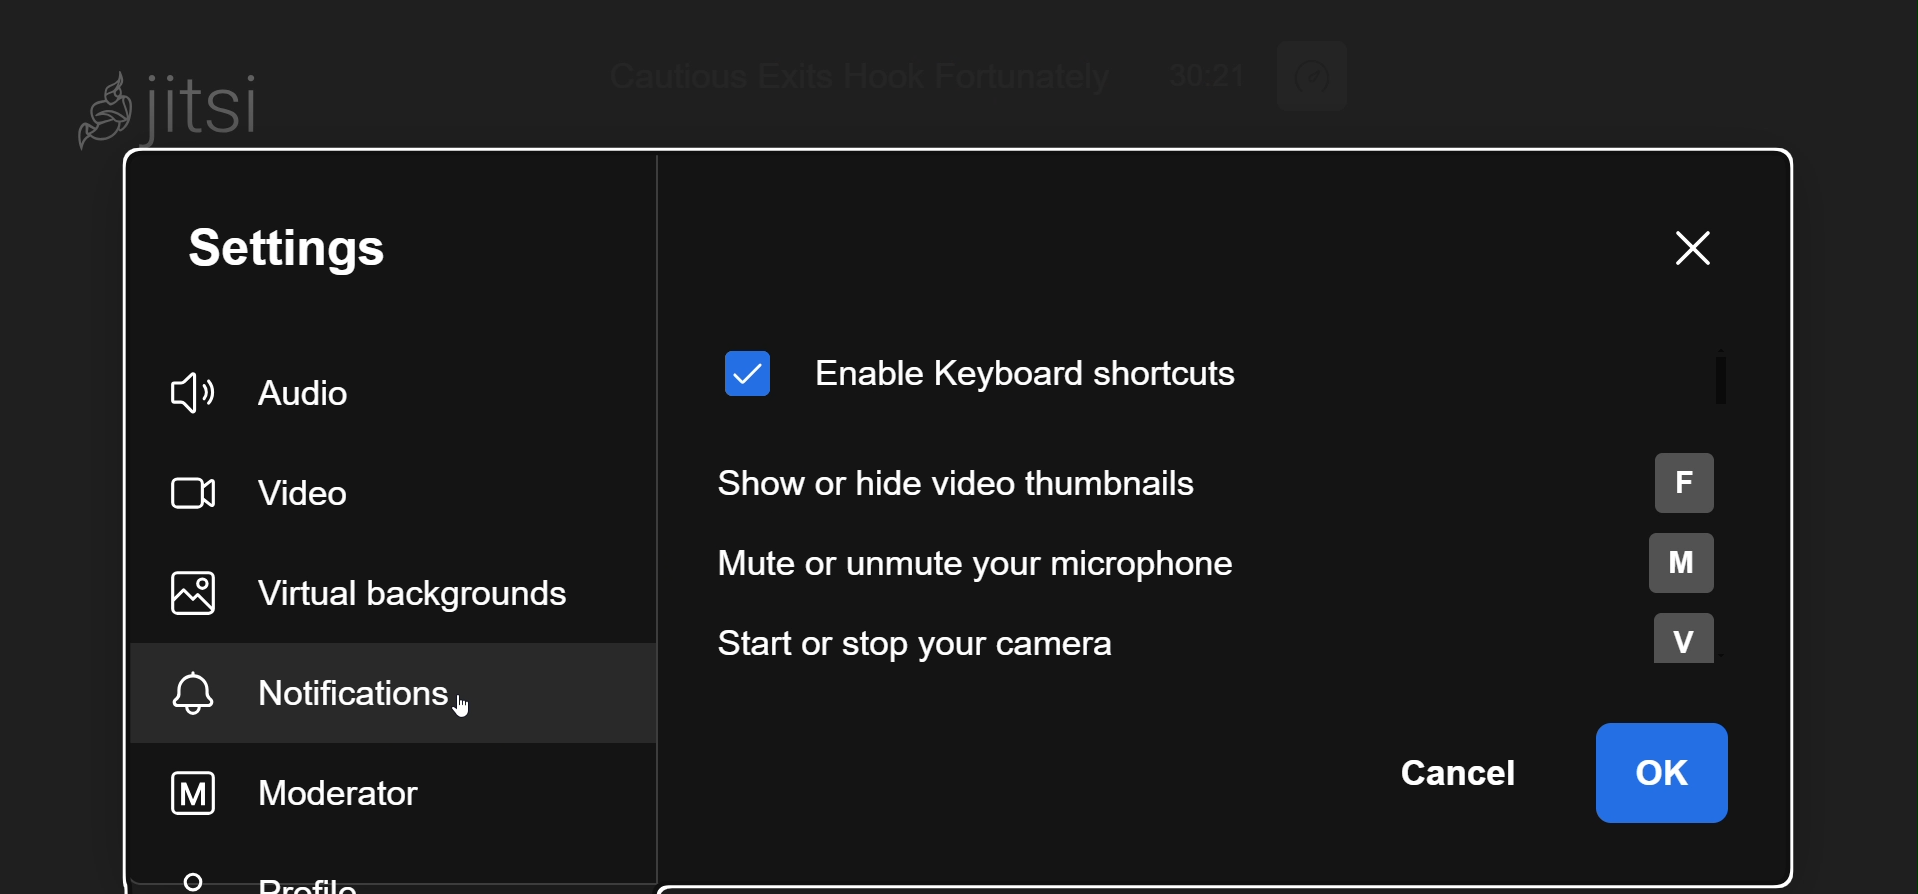 Image resolution: width=1918 pixels, height=894 pixels. What do you see at coordinates (276, 390) in the screenshot?
I see `audio` at bounding box center [276, 390].